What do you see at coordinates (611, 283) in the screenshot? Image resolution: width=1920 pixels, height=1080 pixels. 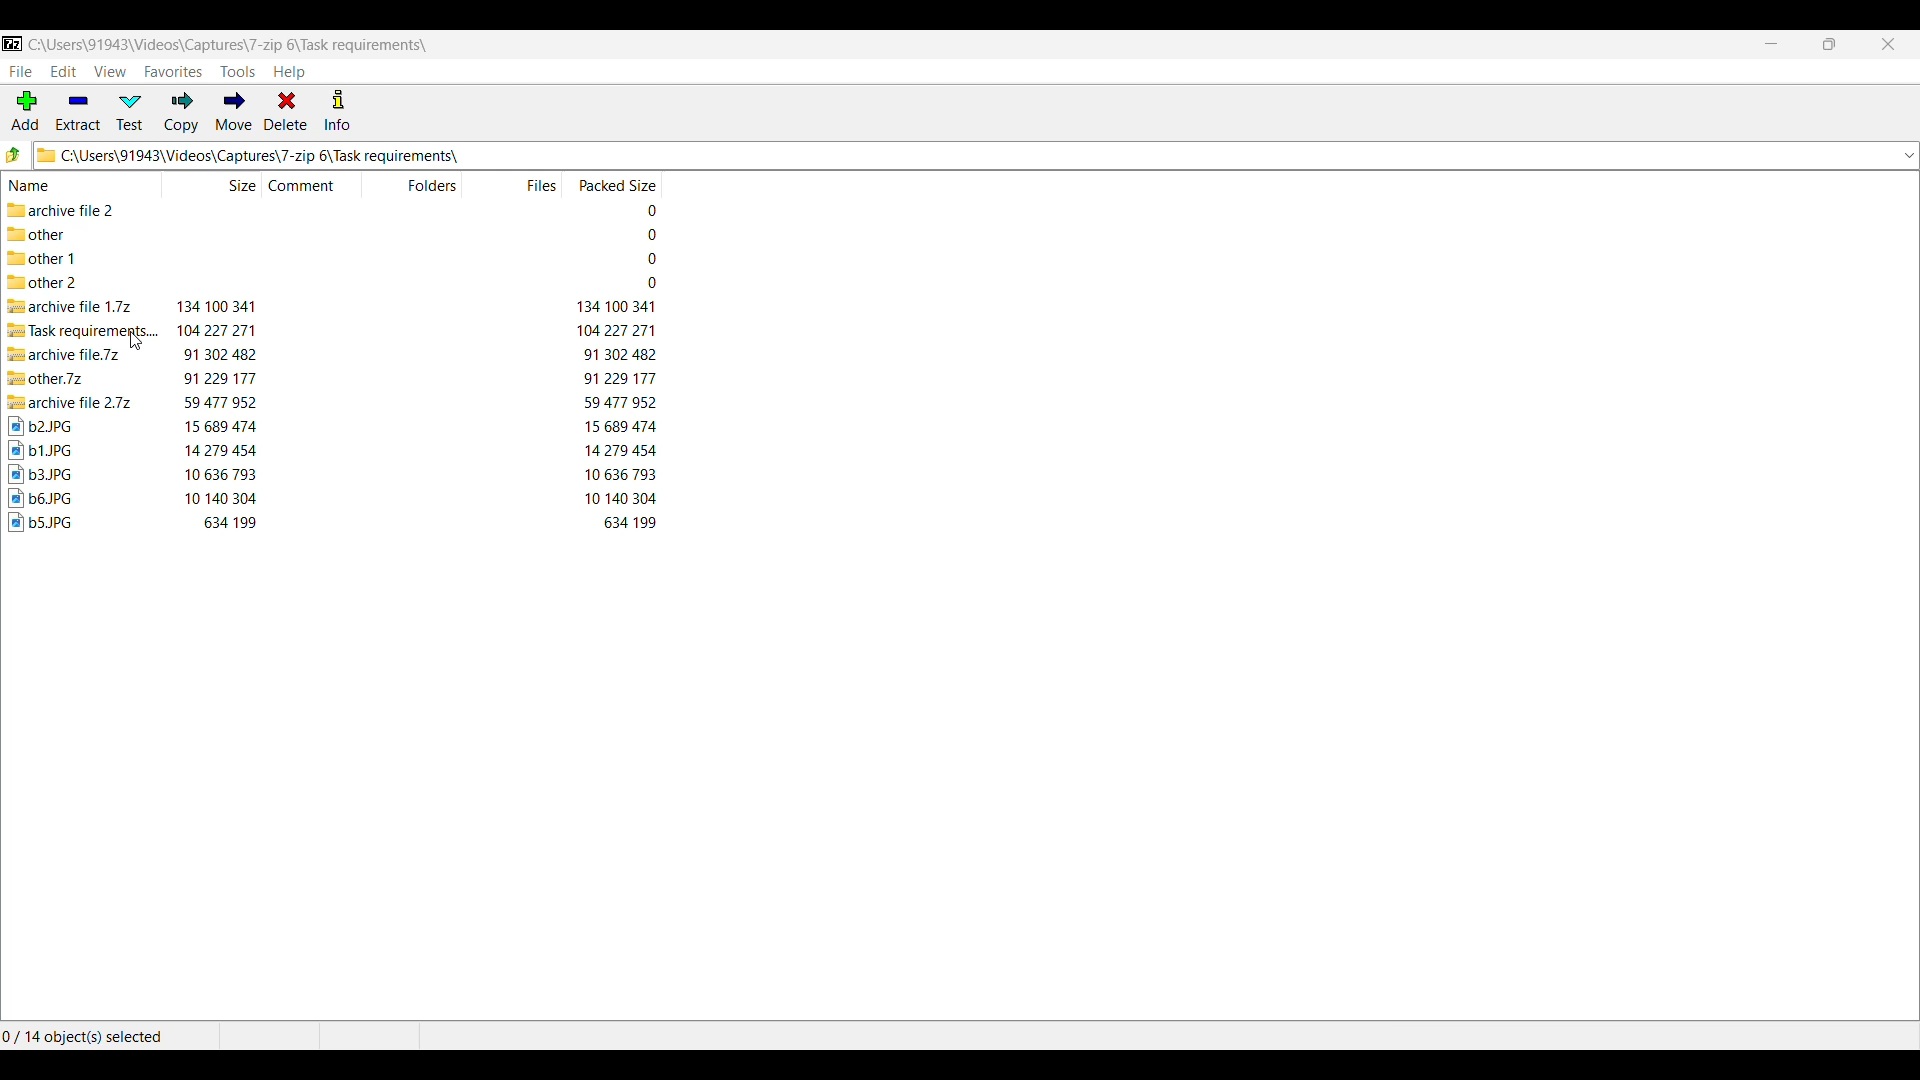 I see `packed size` at bounding box center [611, 283].